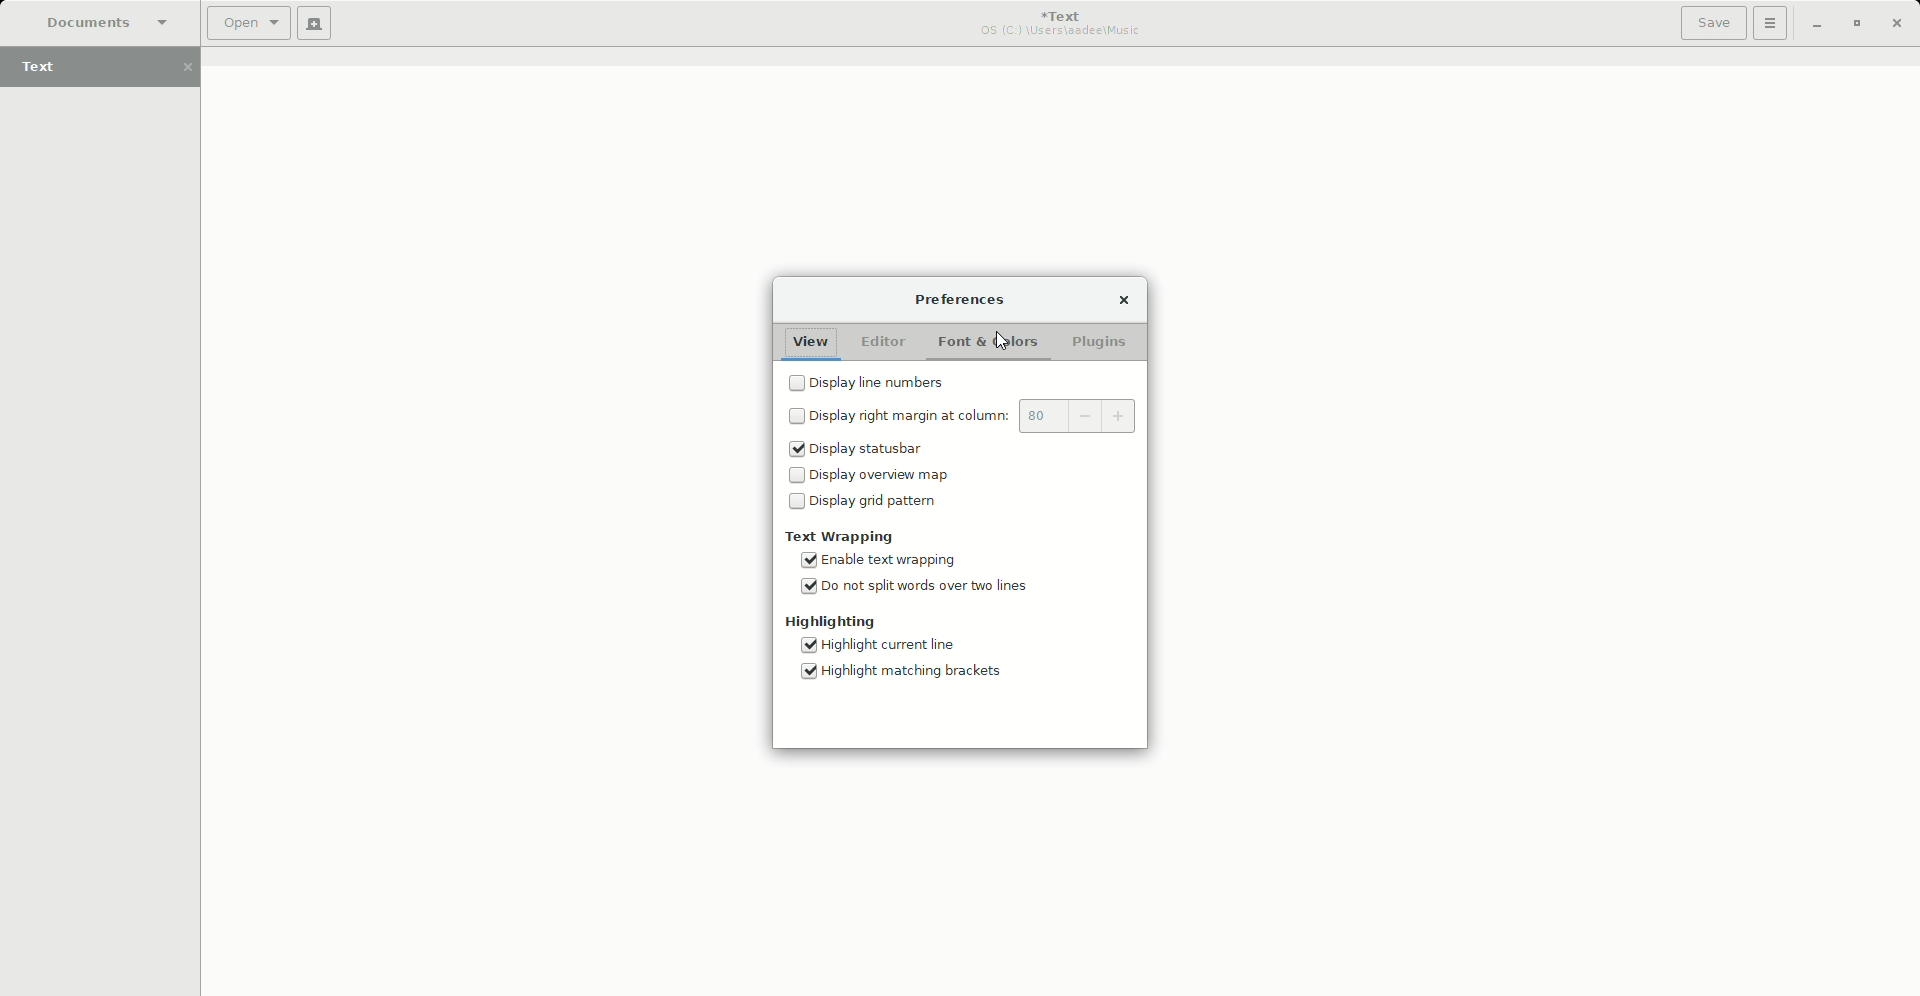 The width and height of the screenshot is (1920, 996). What do you see at coordinates (885, 557) in the screenshot?
I see `Enable text wrapping` at bounding box center [885, 557].